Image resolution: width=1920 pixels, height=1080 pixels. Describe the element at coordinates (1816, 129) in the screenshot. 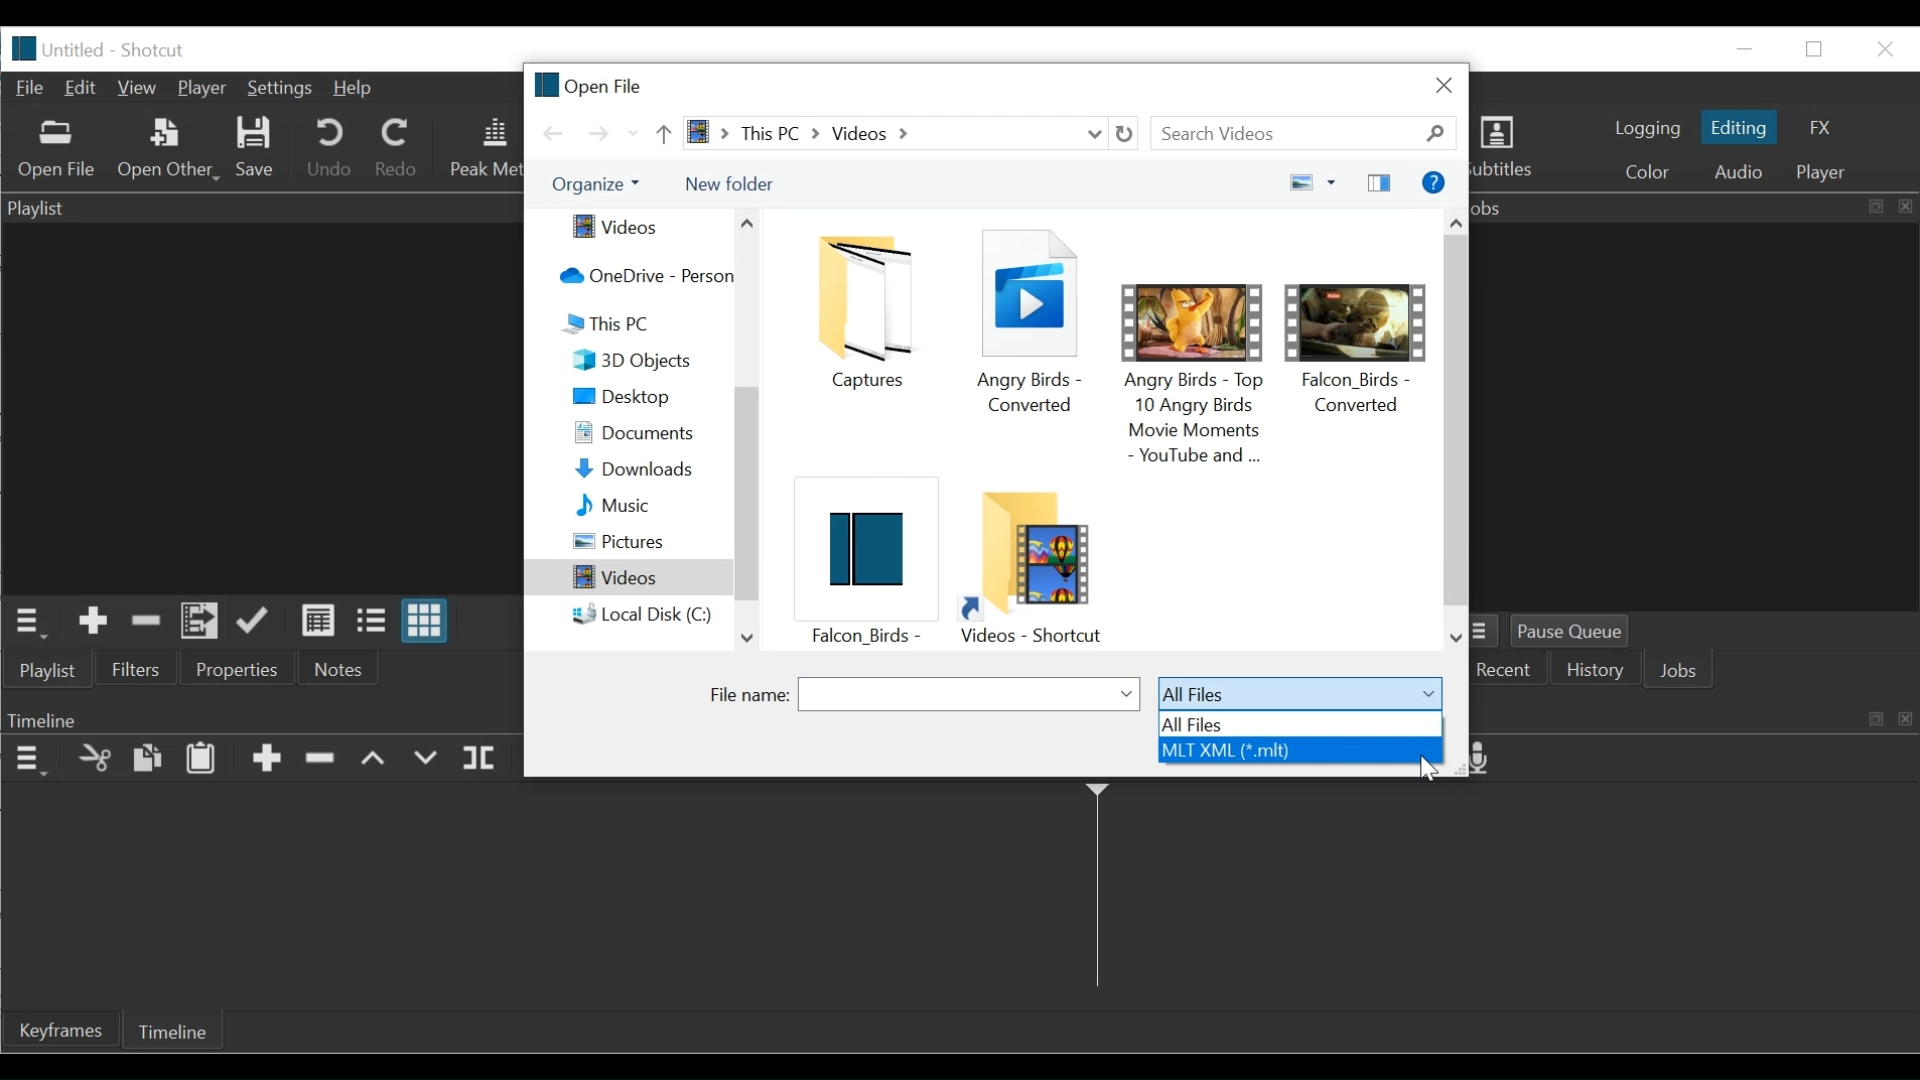

I see `FX` at that location.